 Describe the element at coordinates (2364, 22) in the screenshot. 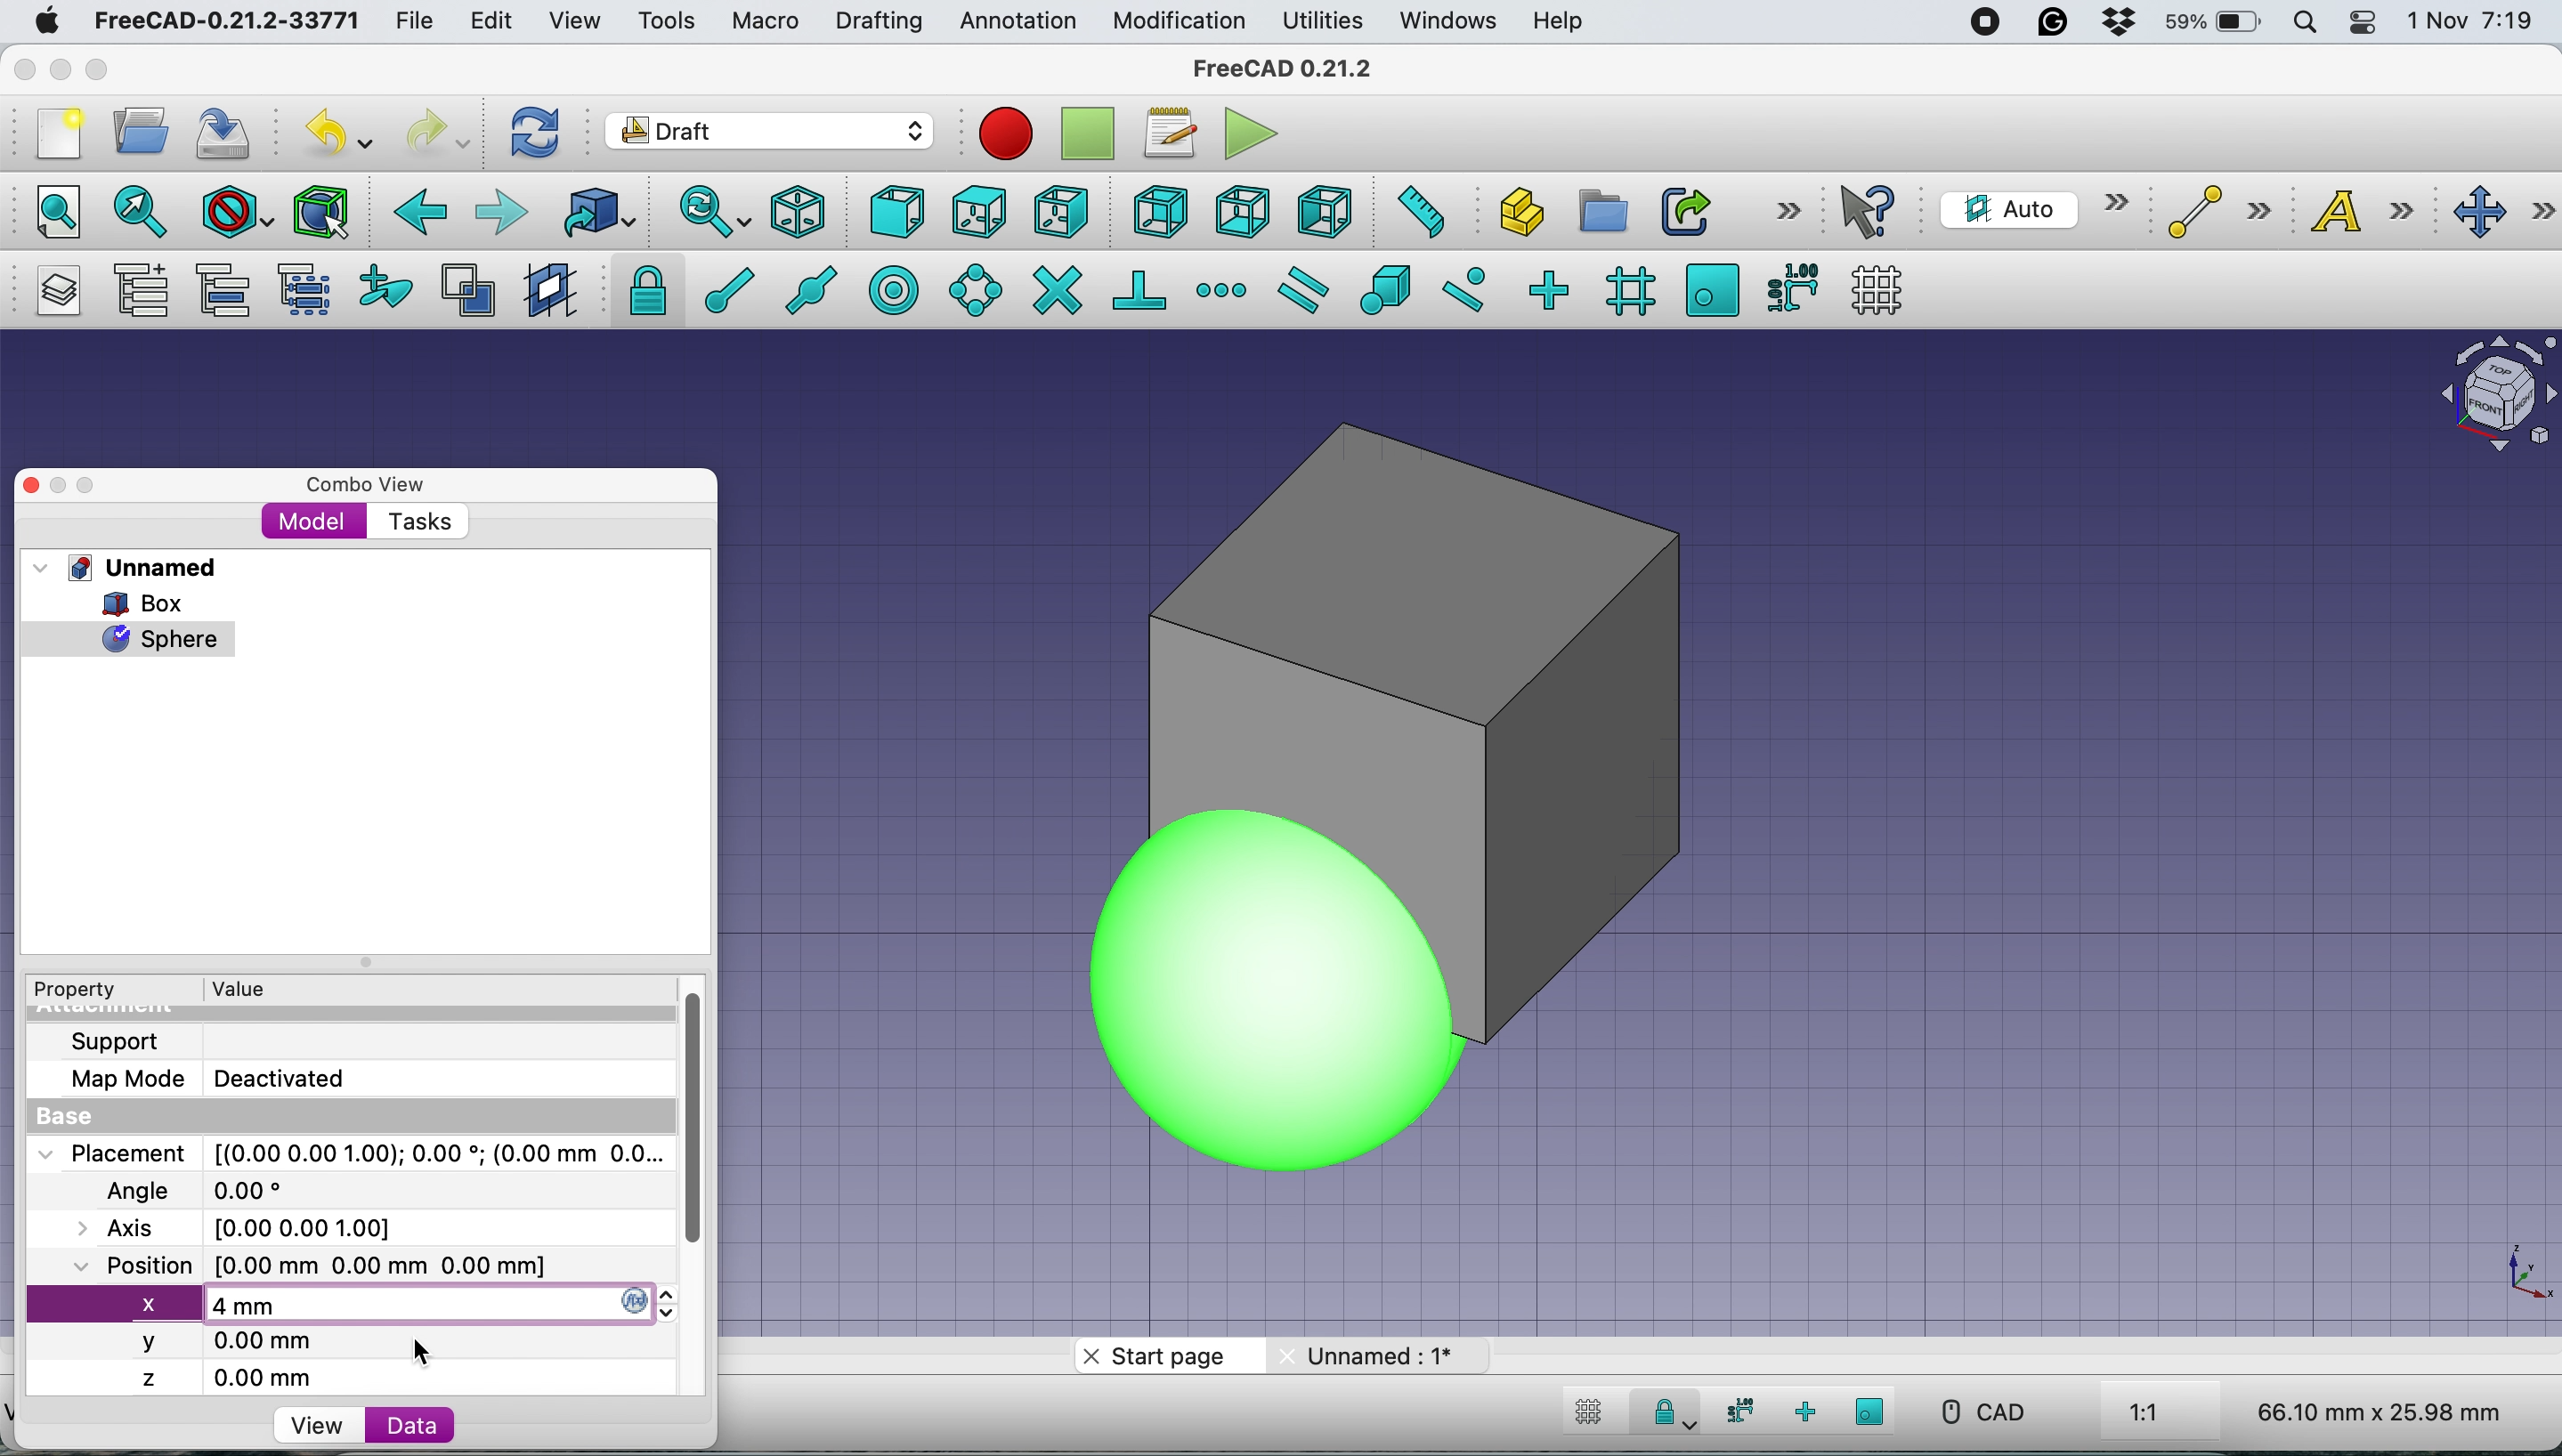

I see `control center` at that location.